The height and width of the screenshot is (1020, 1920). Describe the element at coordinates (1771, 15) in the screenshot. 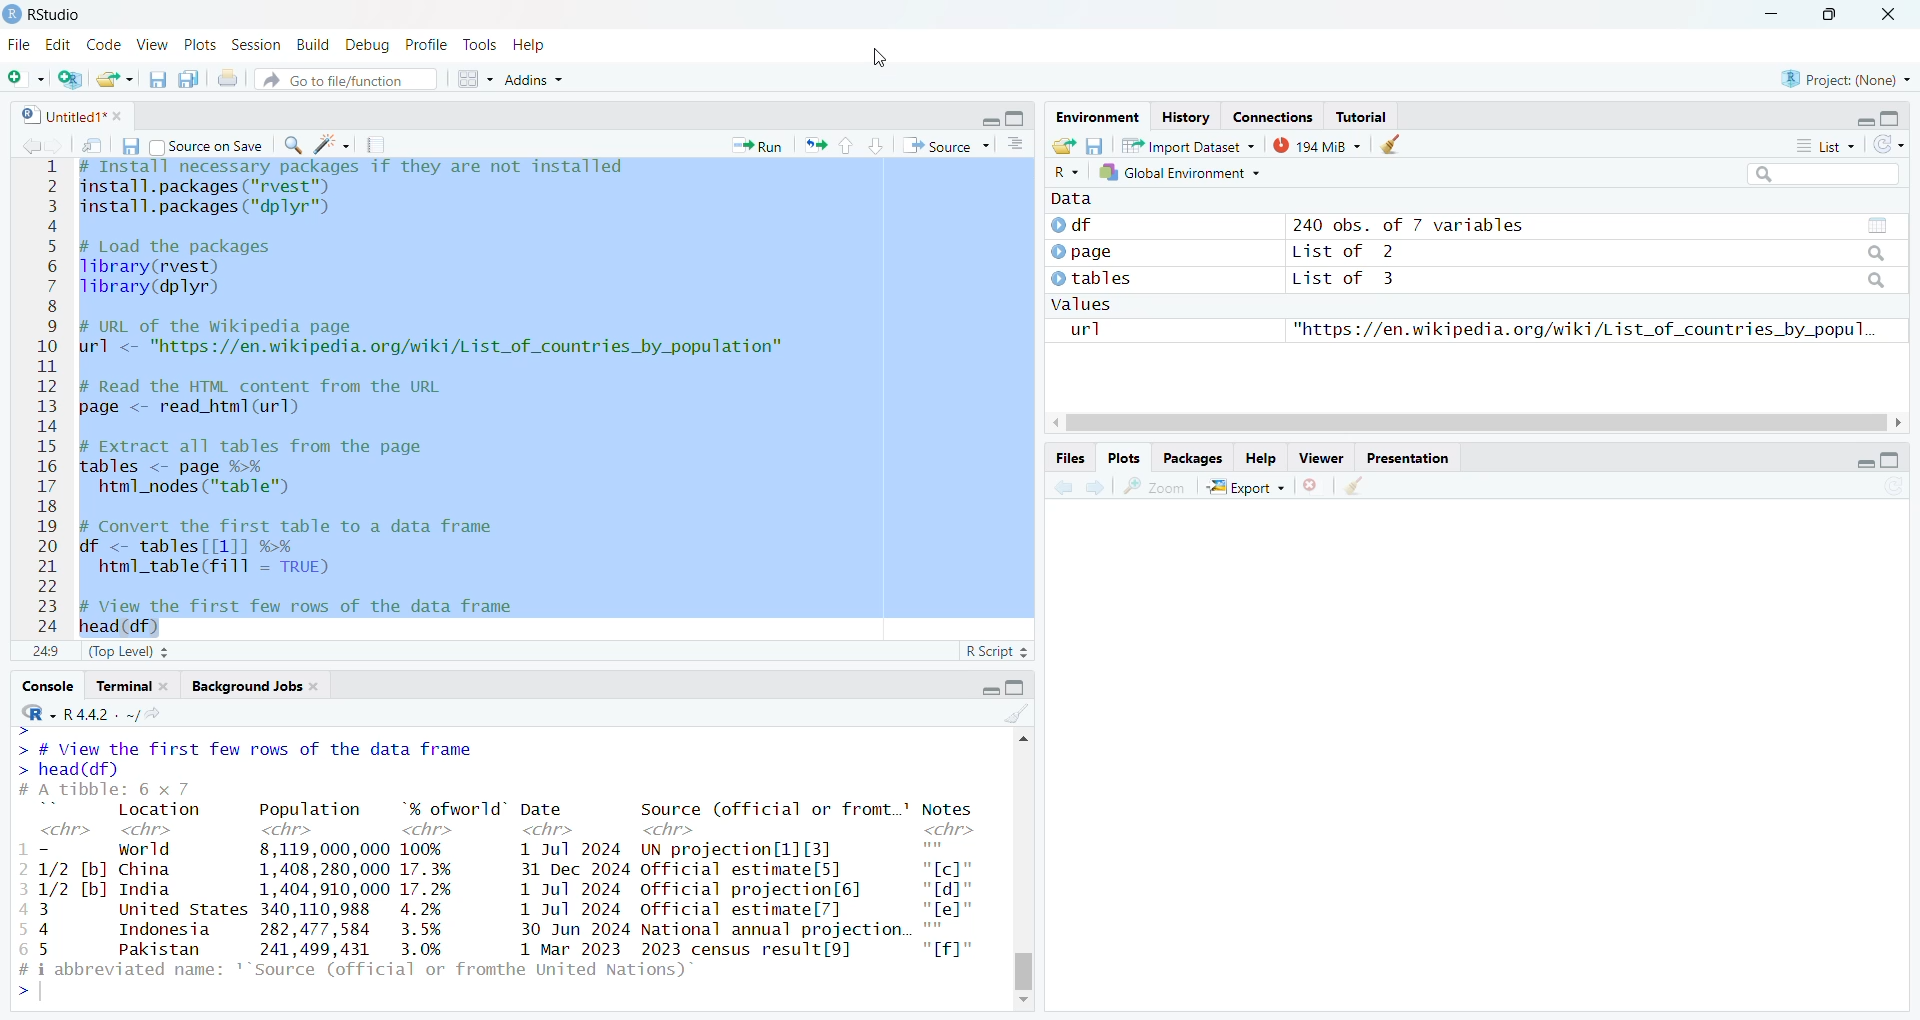

I see `minimize` at that location.